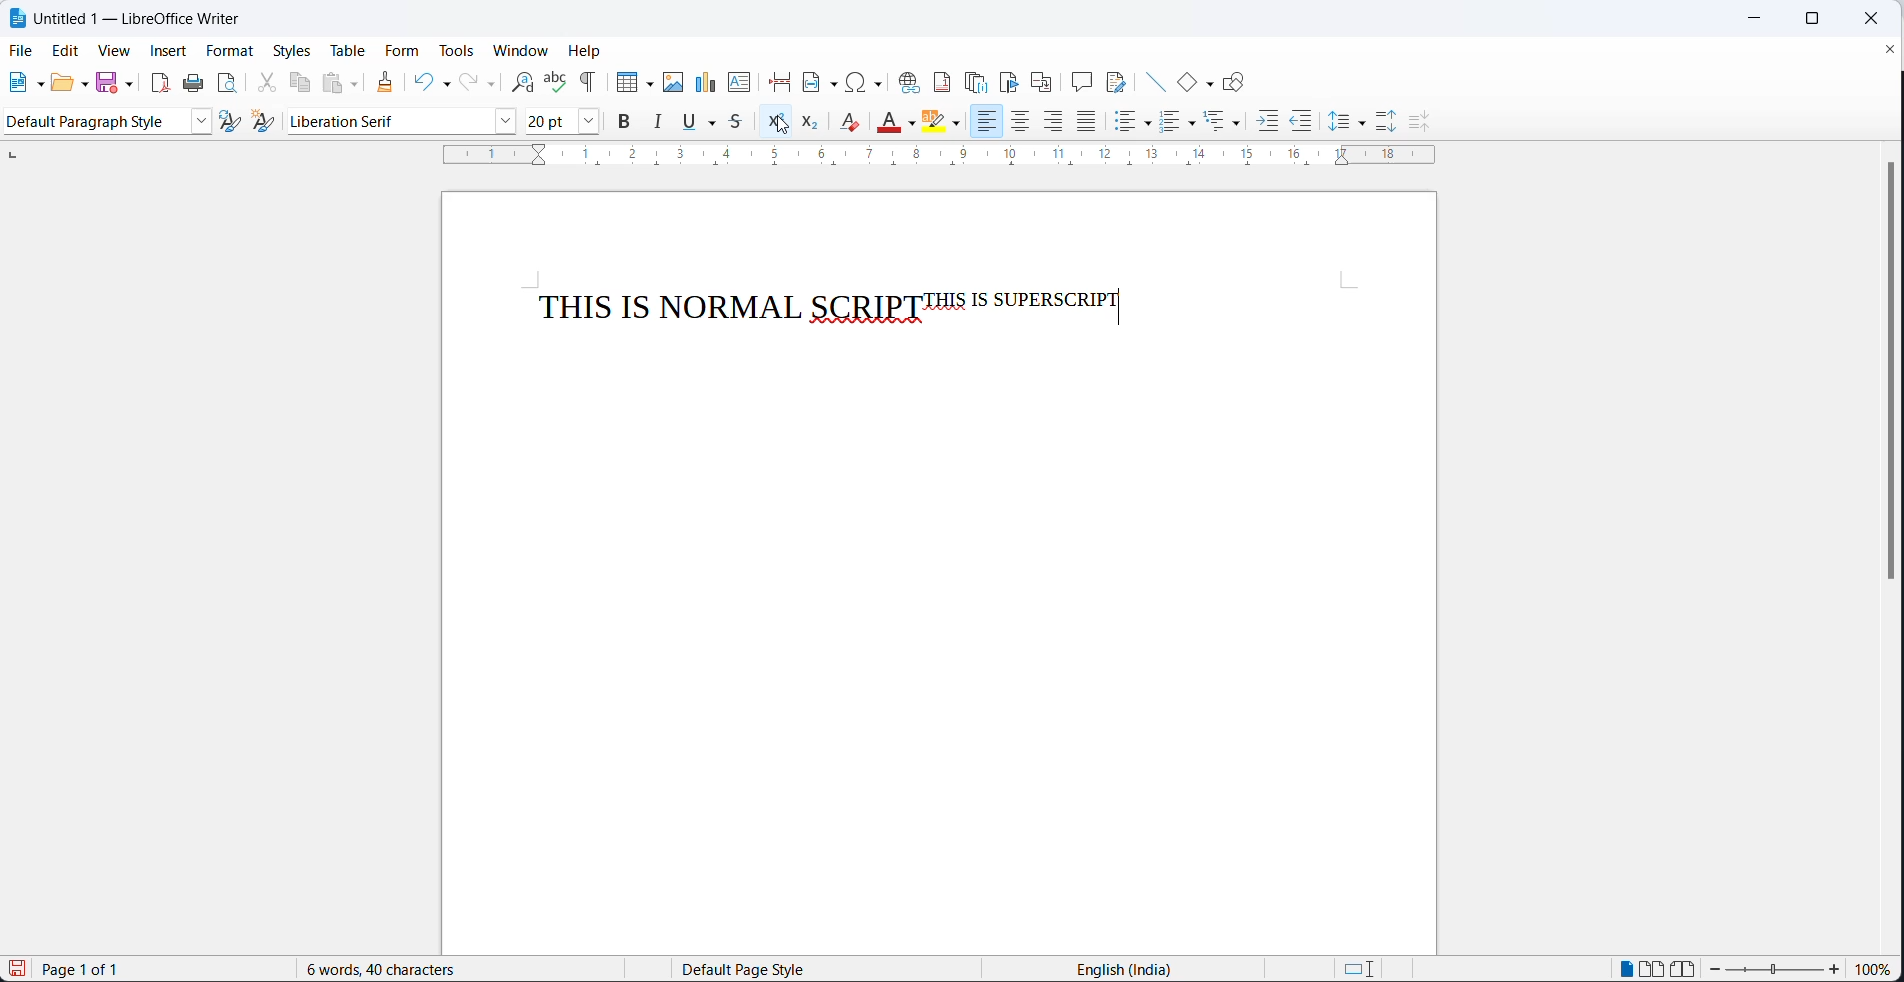 The image size is (1904, 982). What do you see at coordinates (625, 121) in the screenshot?
I see `bold` at bounding box center [625, 121].